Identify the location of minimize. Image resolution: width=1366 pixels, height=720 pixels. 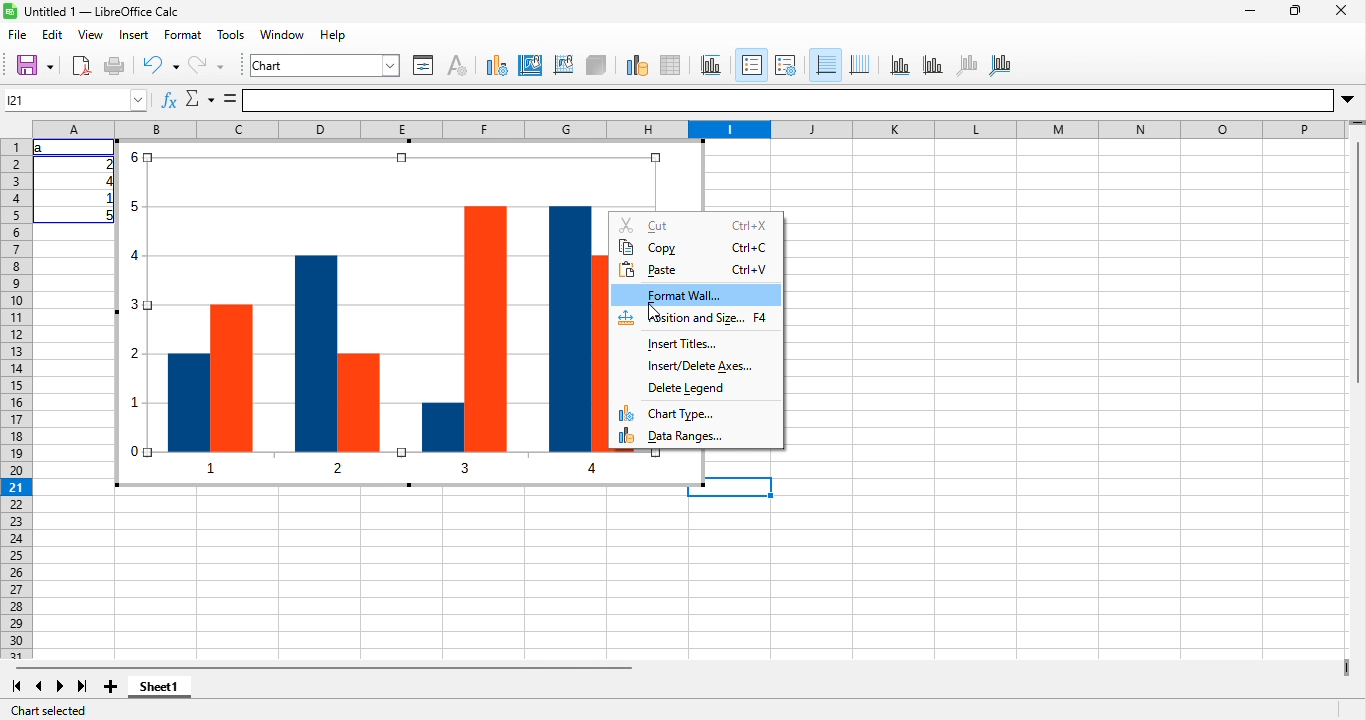
(1250, 11).